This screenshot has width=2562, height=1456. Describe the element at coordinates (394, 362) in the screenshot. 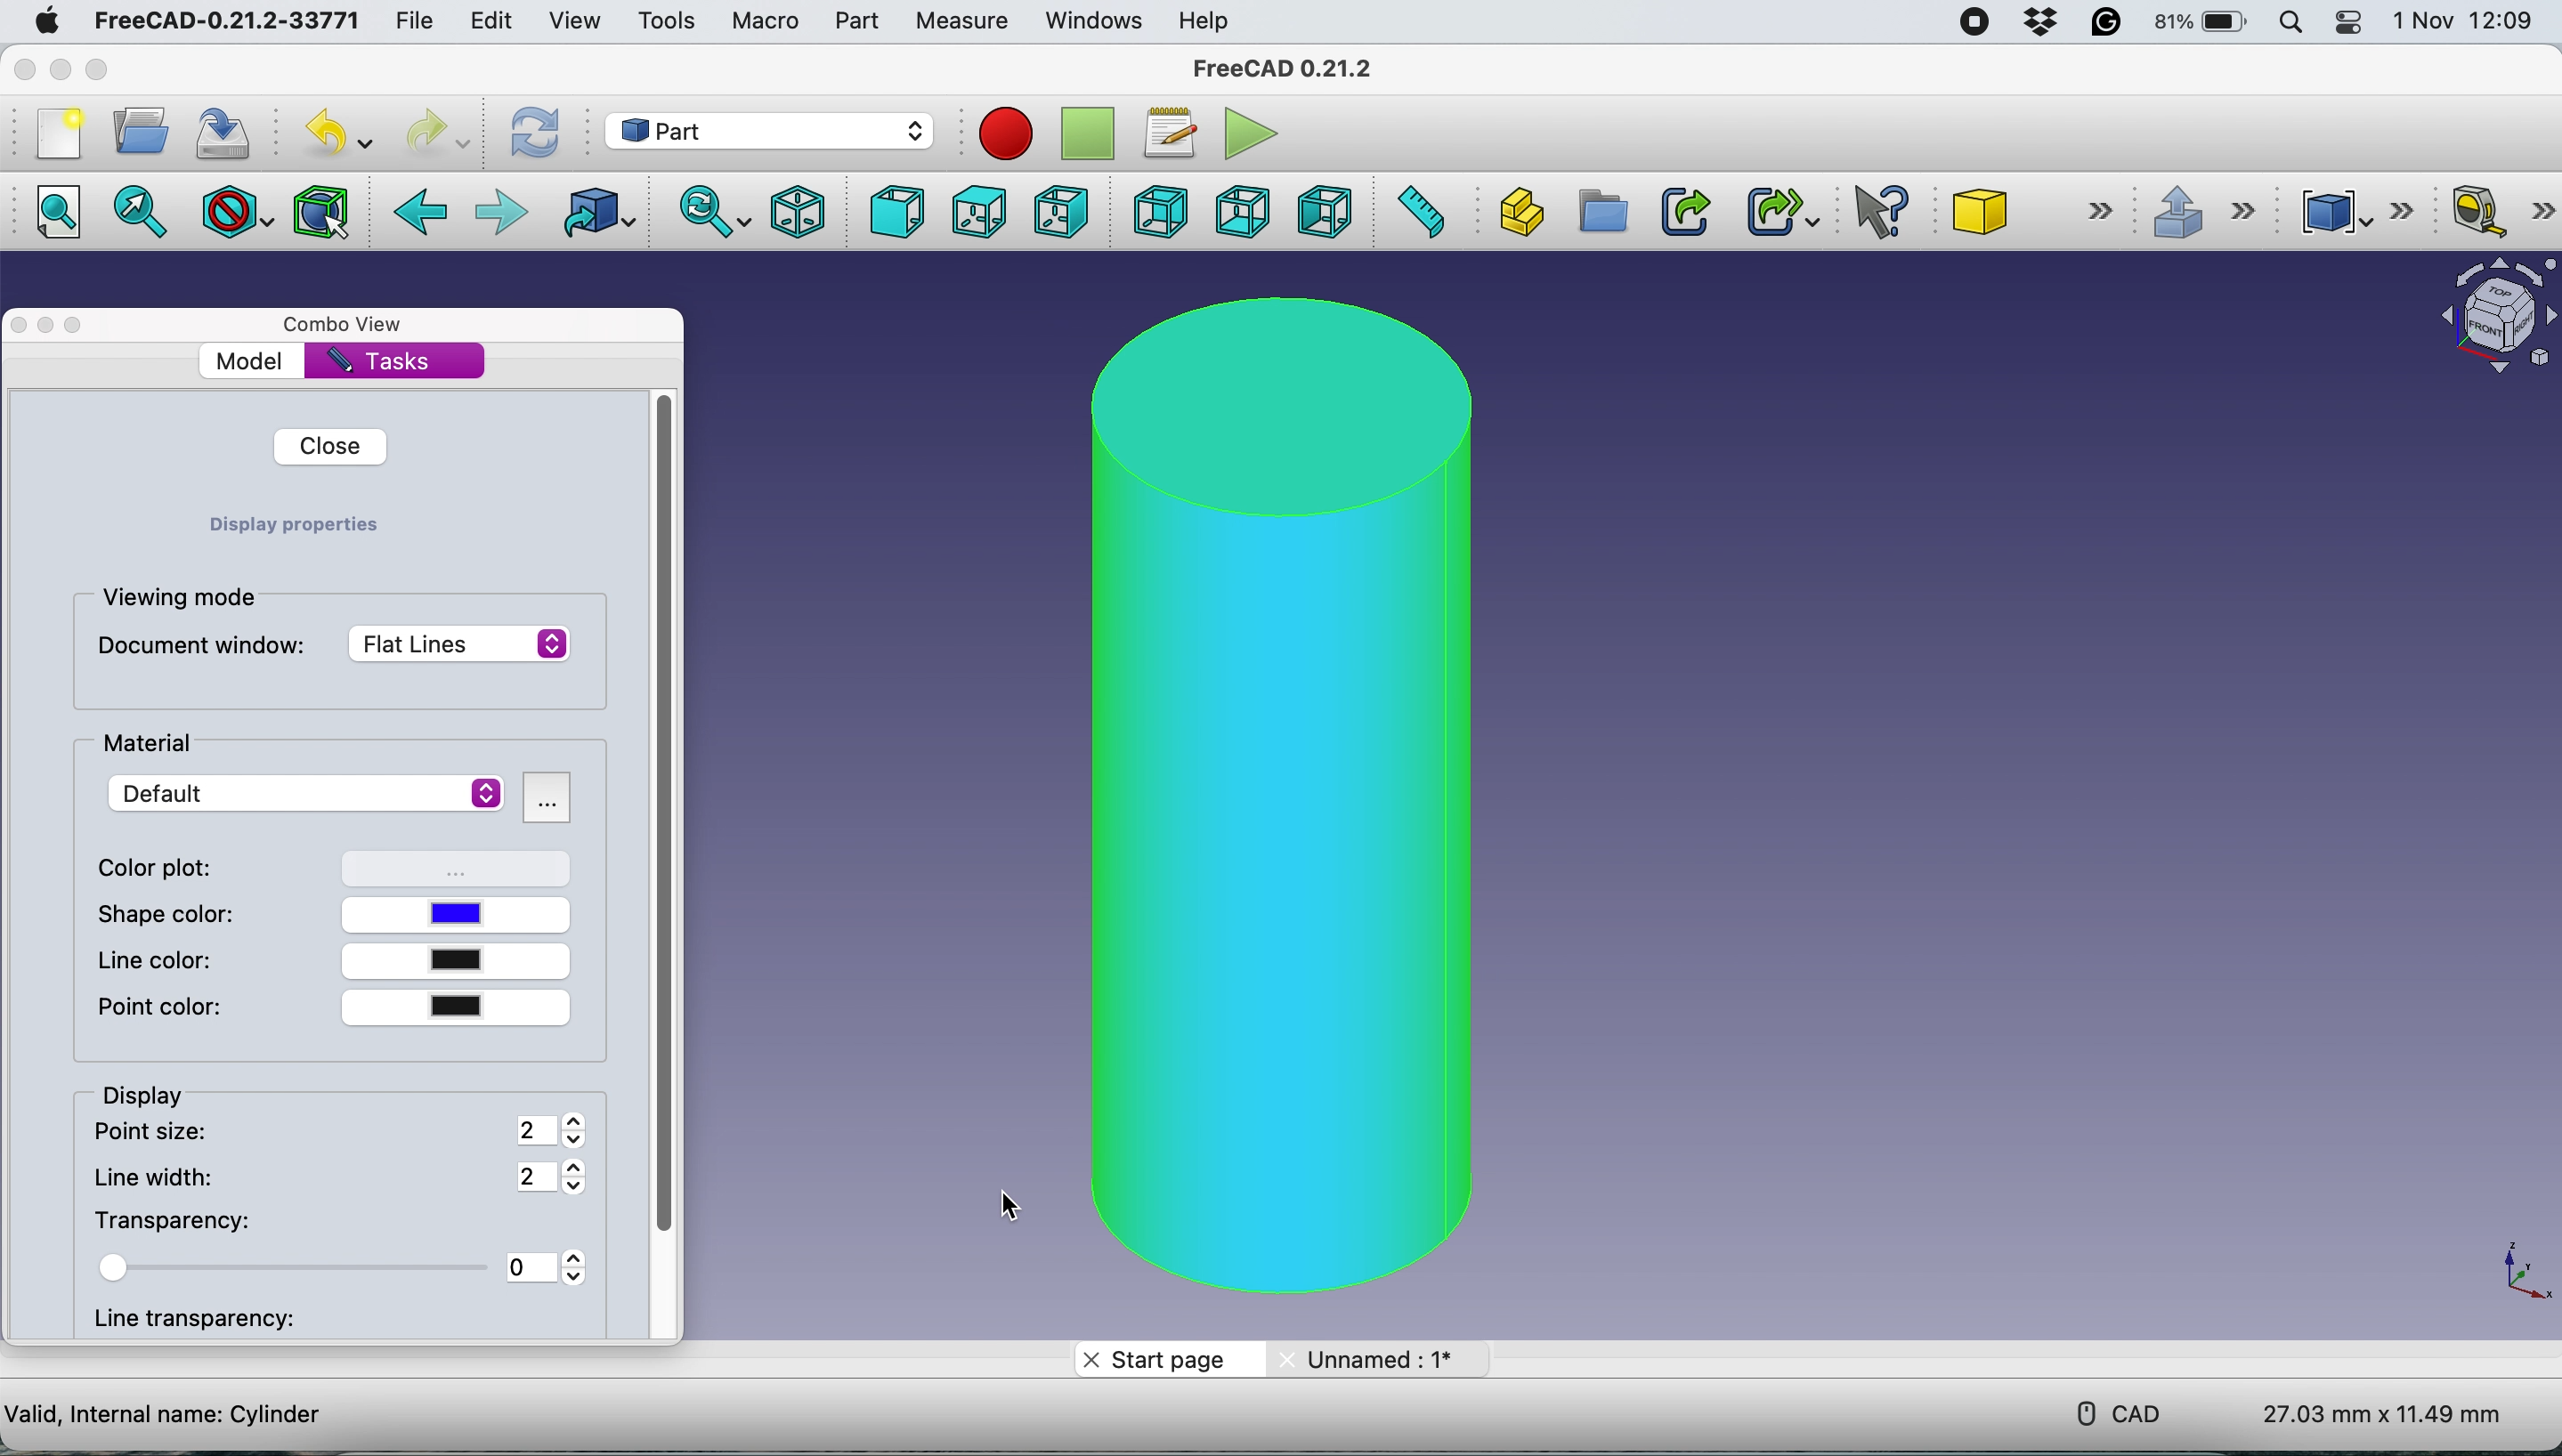

I see `tasks` at that location.